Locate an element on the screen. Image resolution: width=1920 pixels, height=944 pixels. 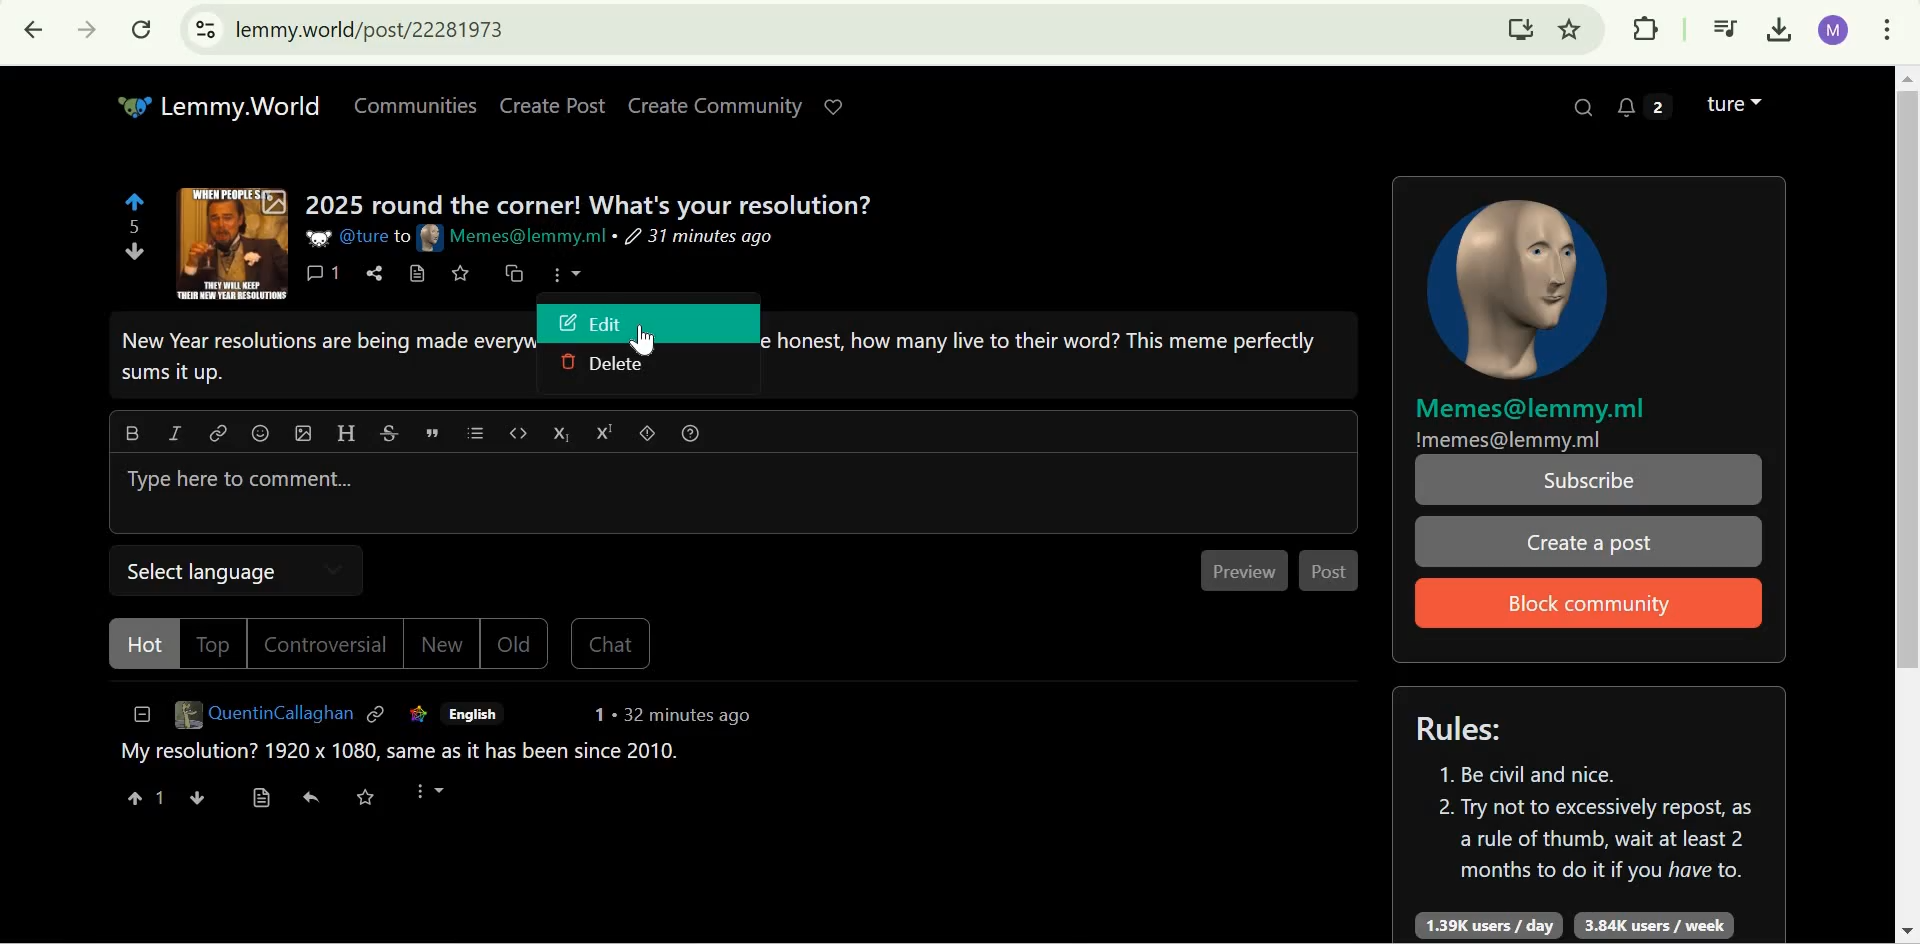
Extensions is located at coordinates (1645, 28).